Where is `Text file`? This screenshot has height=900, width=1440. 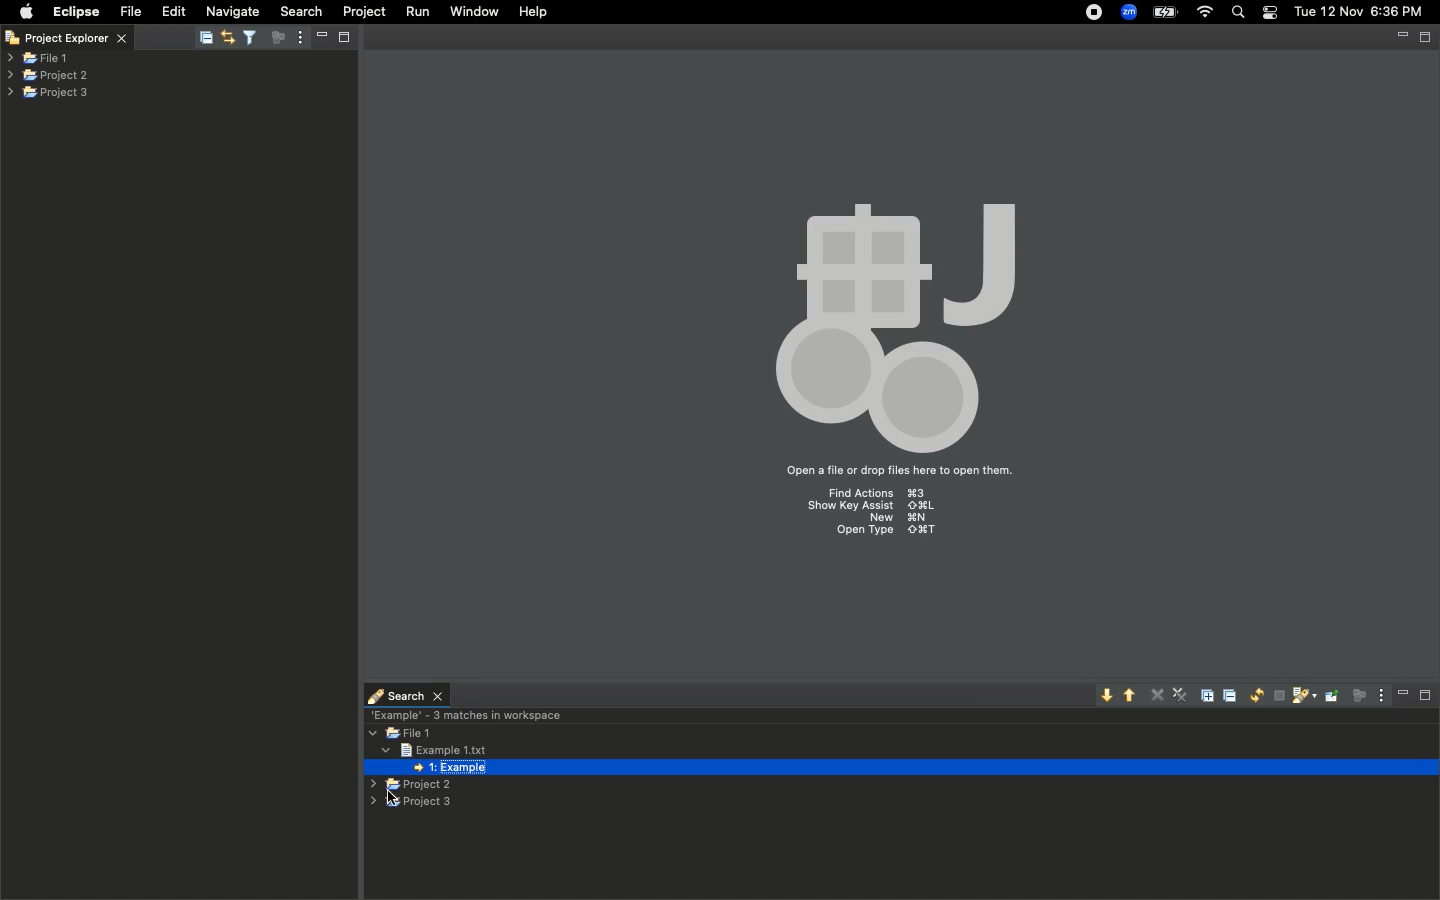
Text file is located at coordinates (429, 749).